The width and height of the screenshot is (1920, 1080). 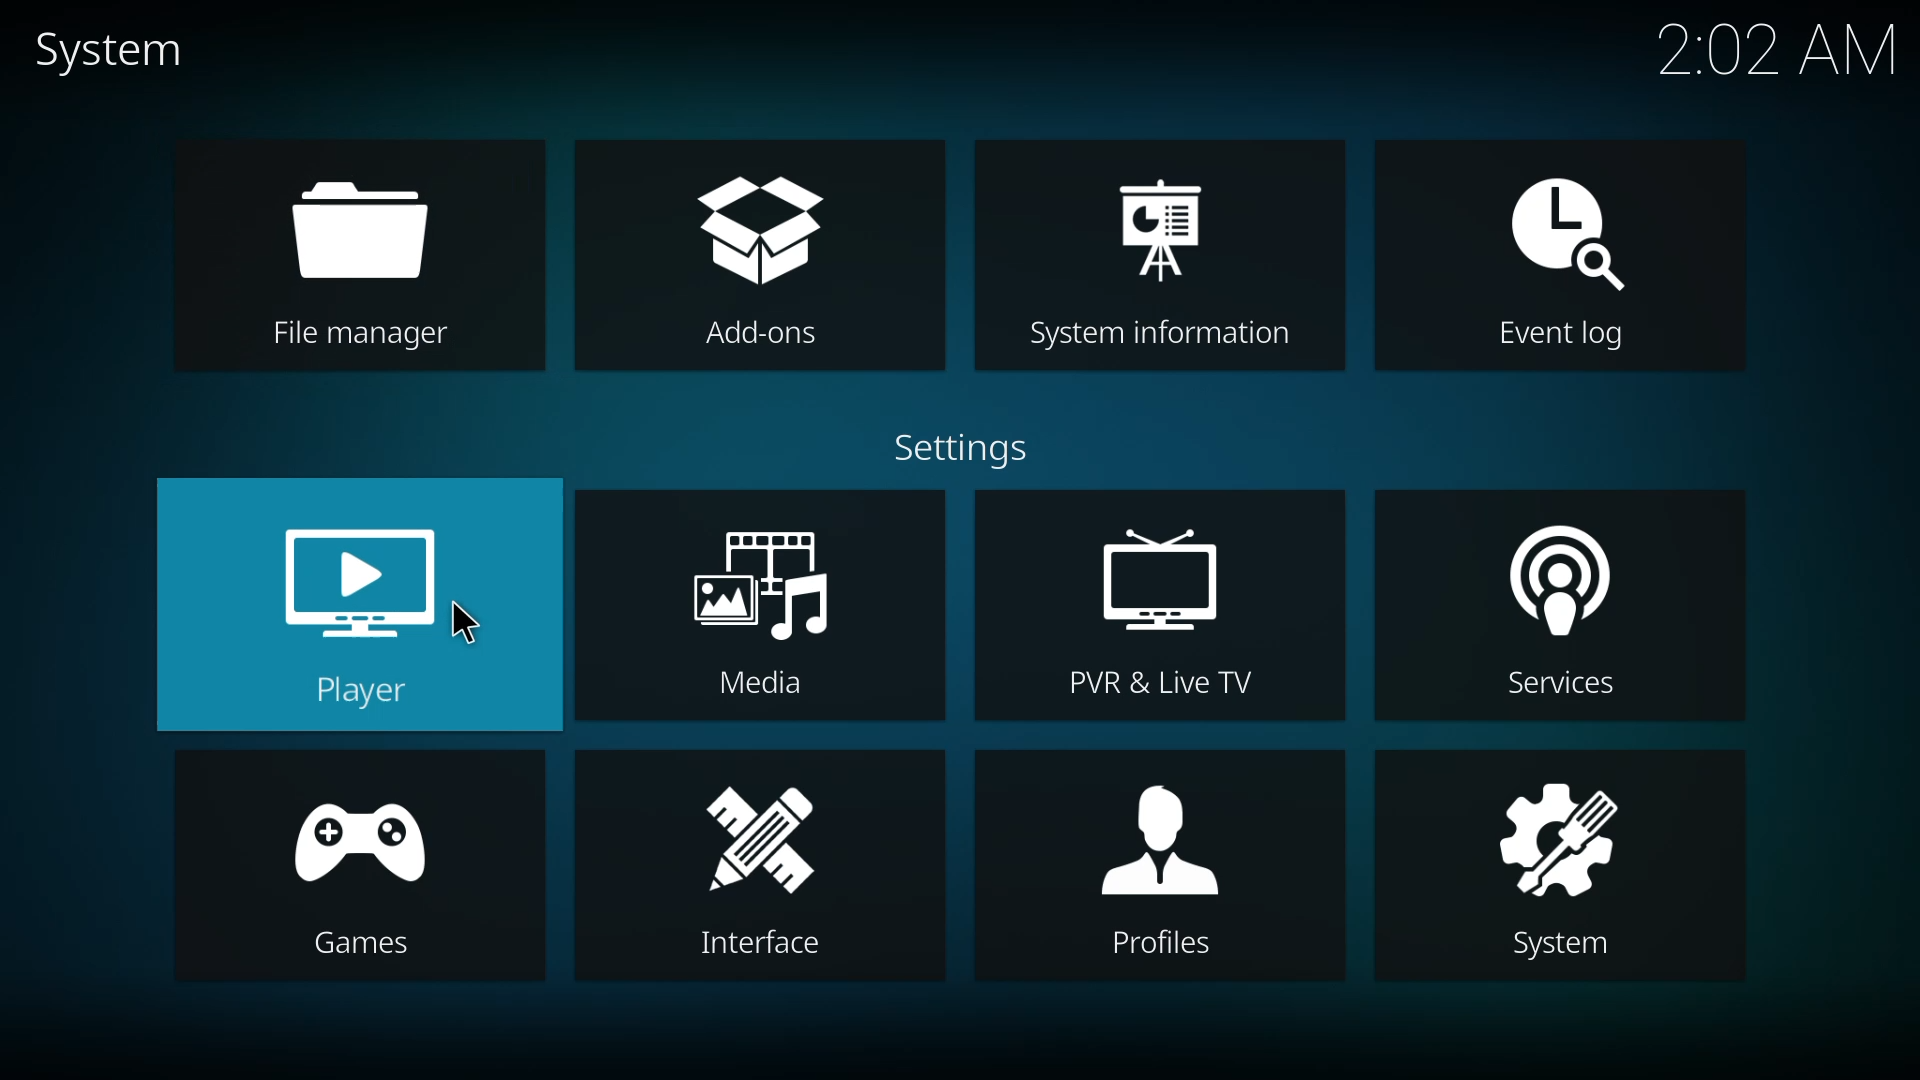 What do you see at coordinates (1562, 261) in the screenshot?
I see `event log` at bounding box center [1562, 261].